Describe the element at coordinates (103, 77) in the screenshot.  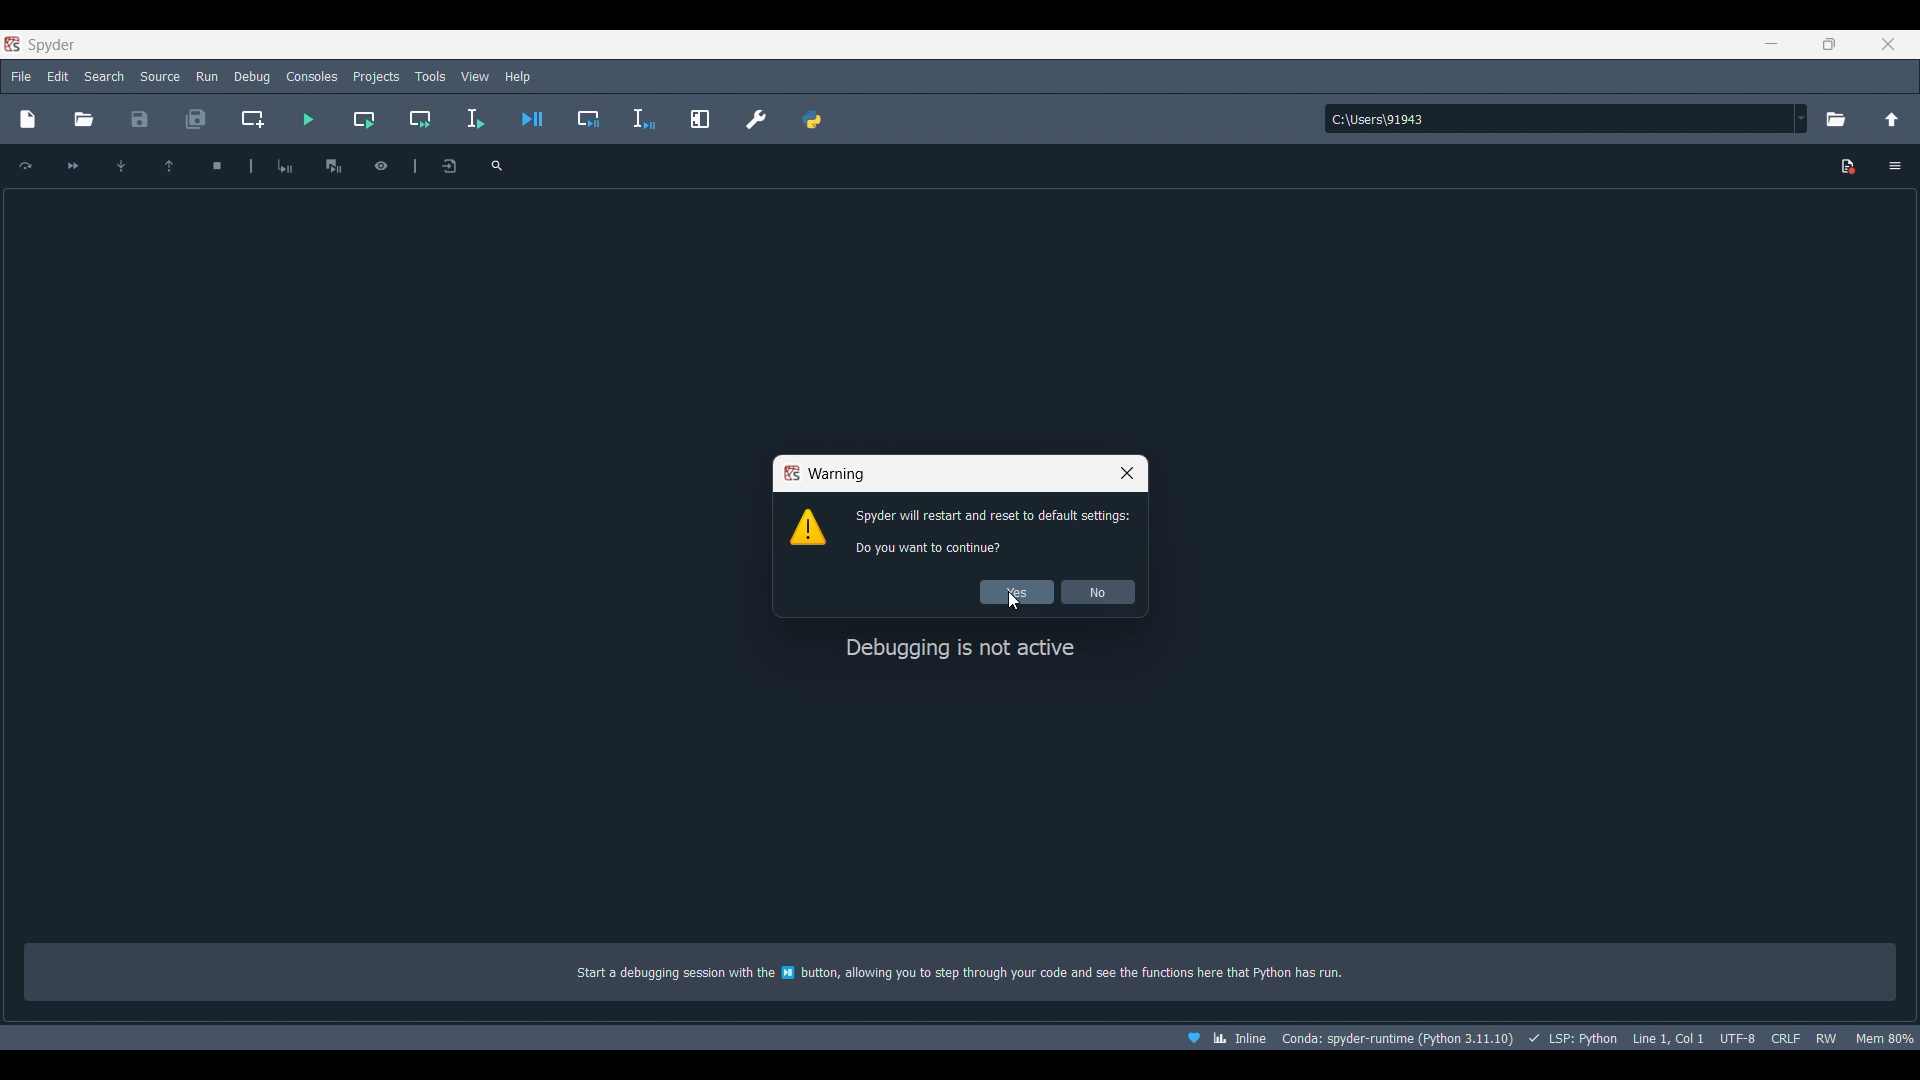
I see `Search menu` at that location.